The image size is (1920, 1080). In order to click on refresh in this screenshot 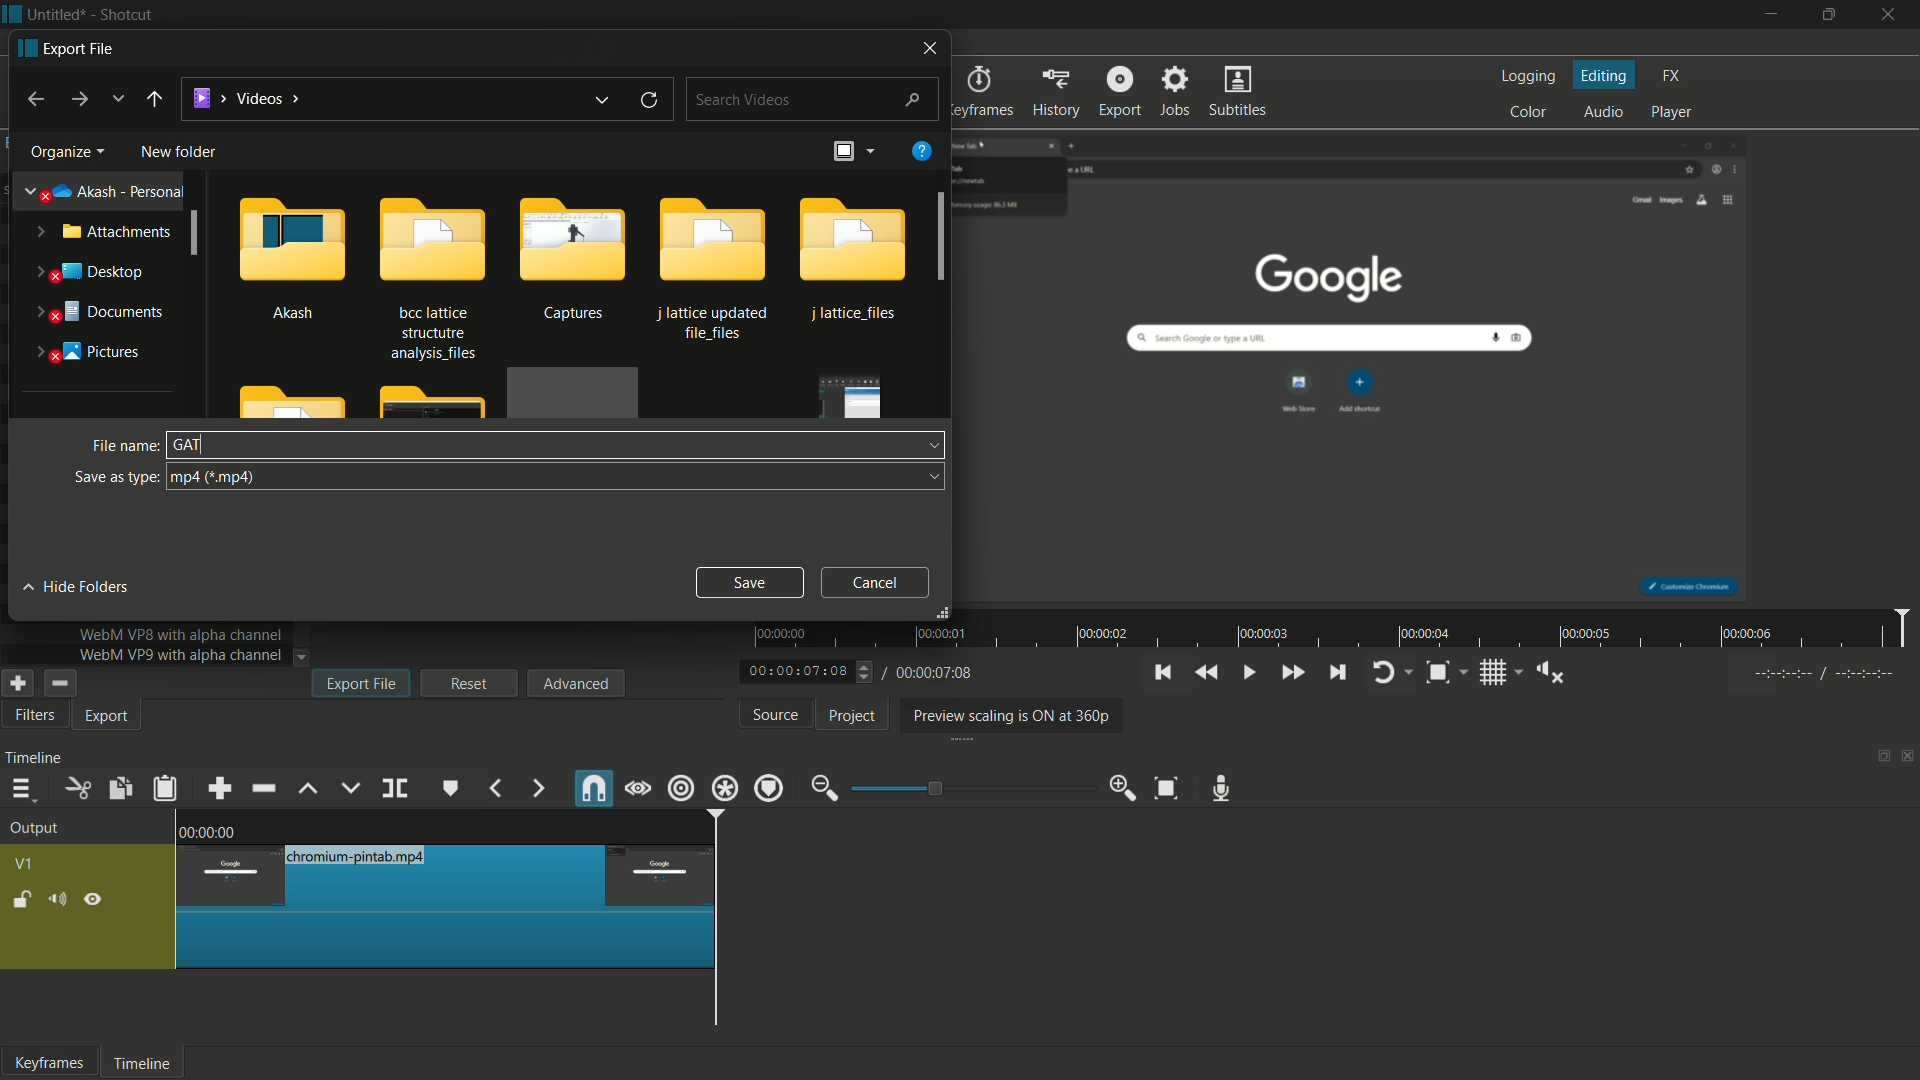, I will do `click(649, 102)`.